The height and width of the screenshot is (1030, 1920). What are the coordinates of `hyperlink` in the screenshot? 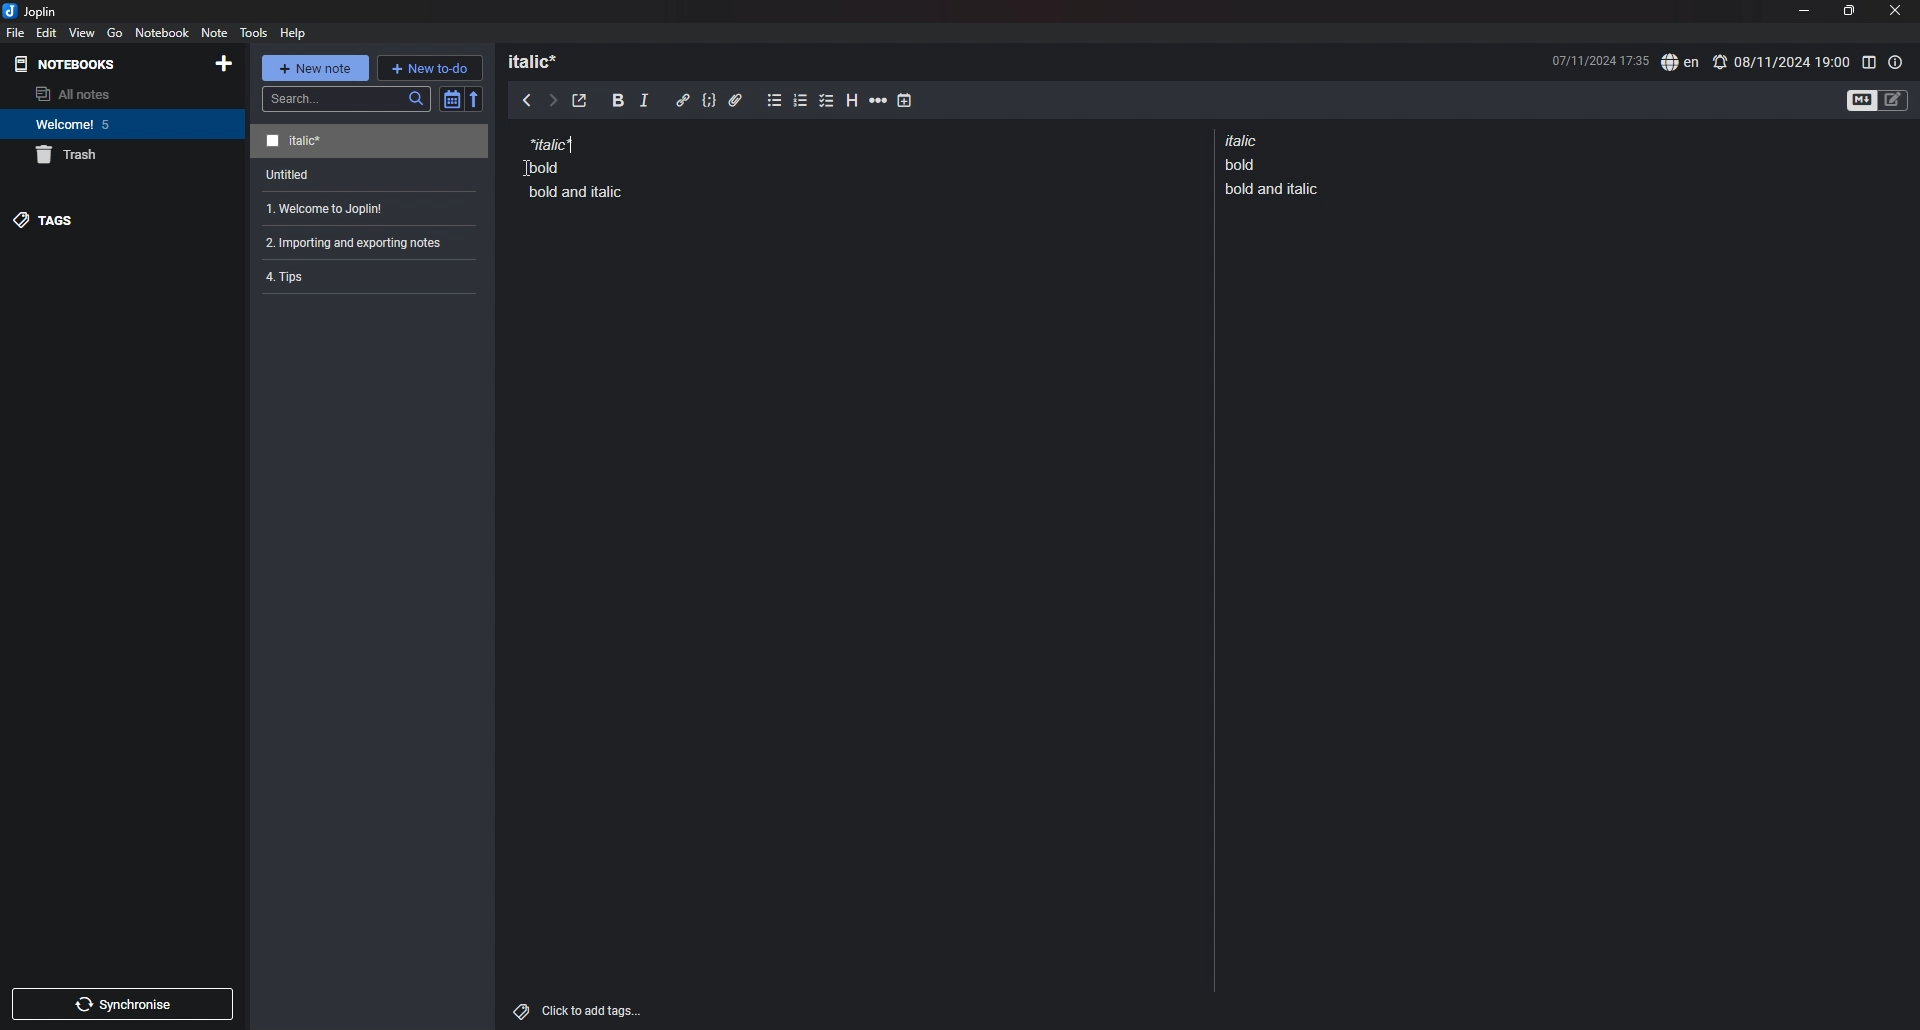 It's located at (683, 100).